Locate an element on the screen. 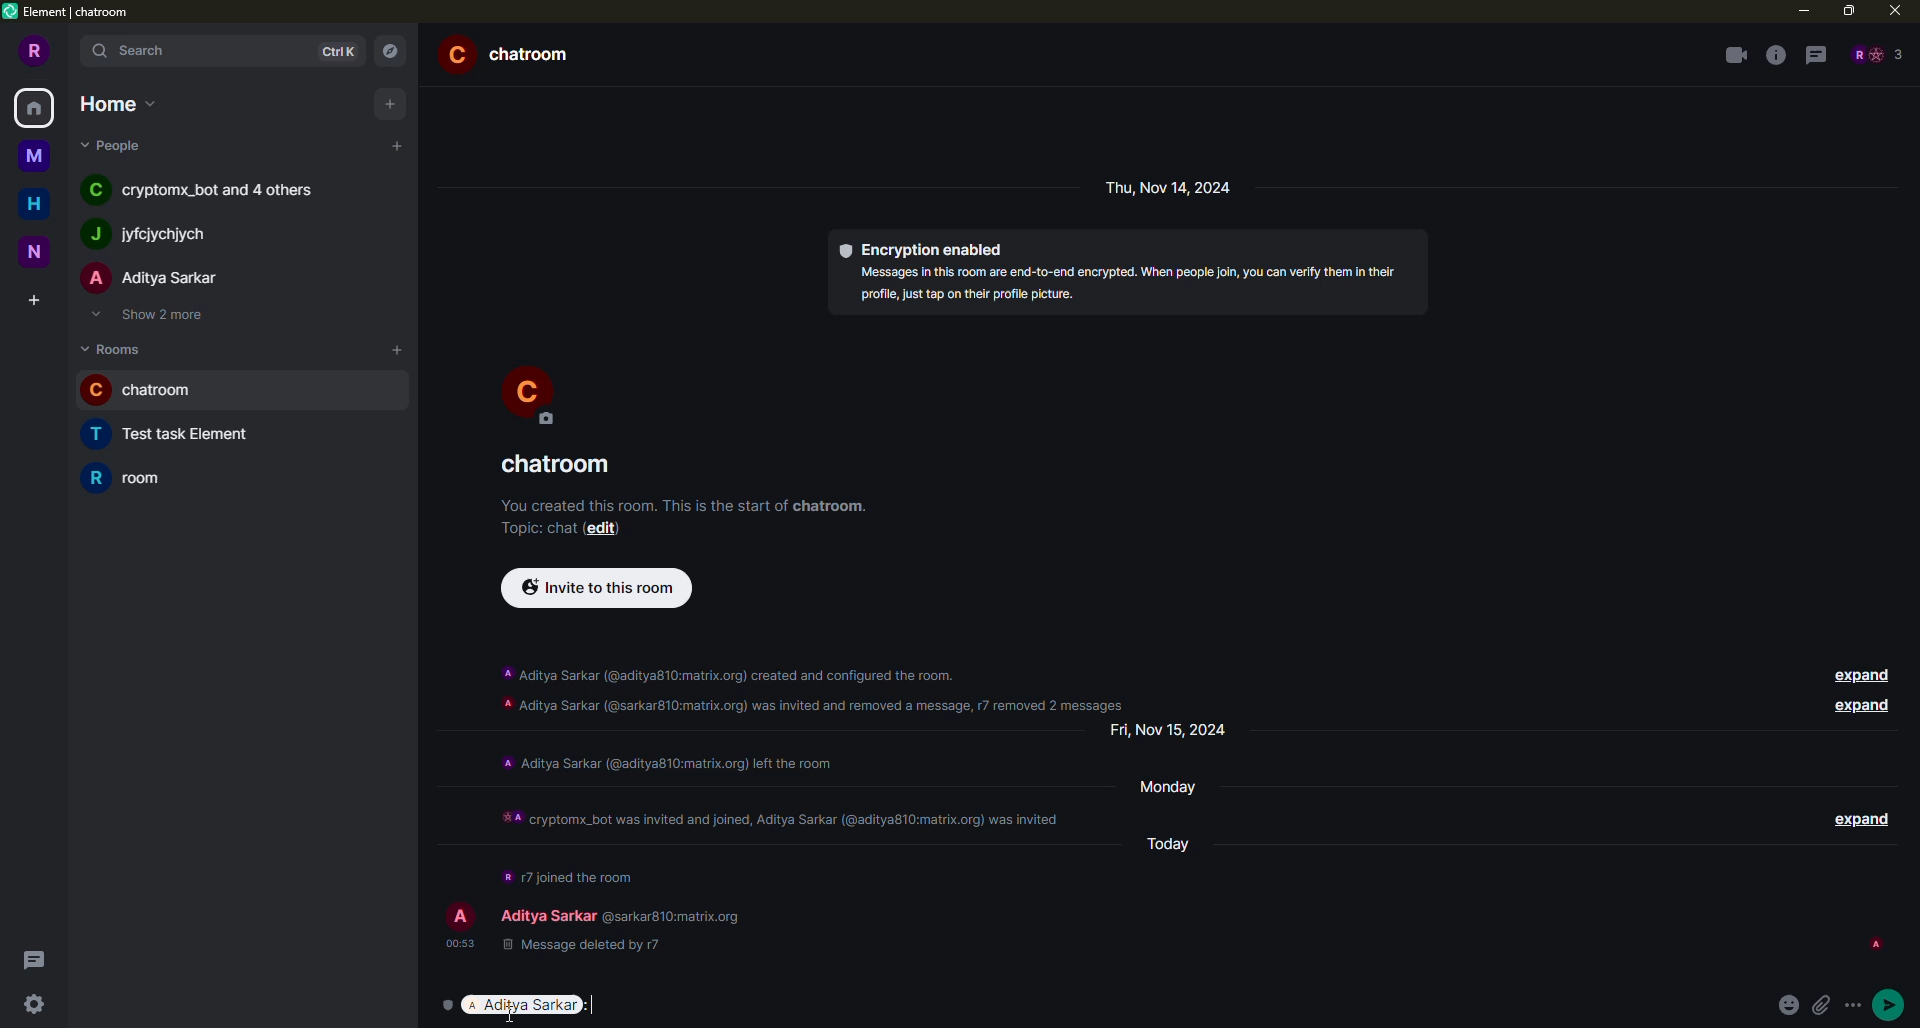  room is located at coordinates (560, 465).